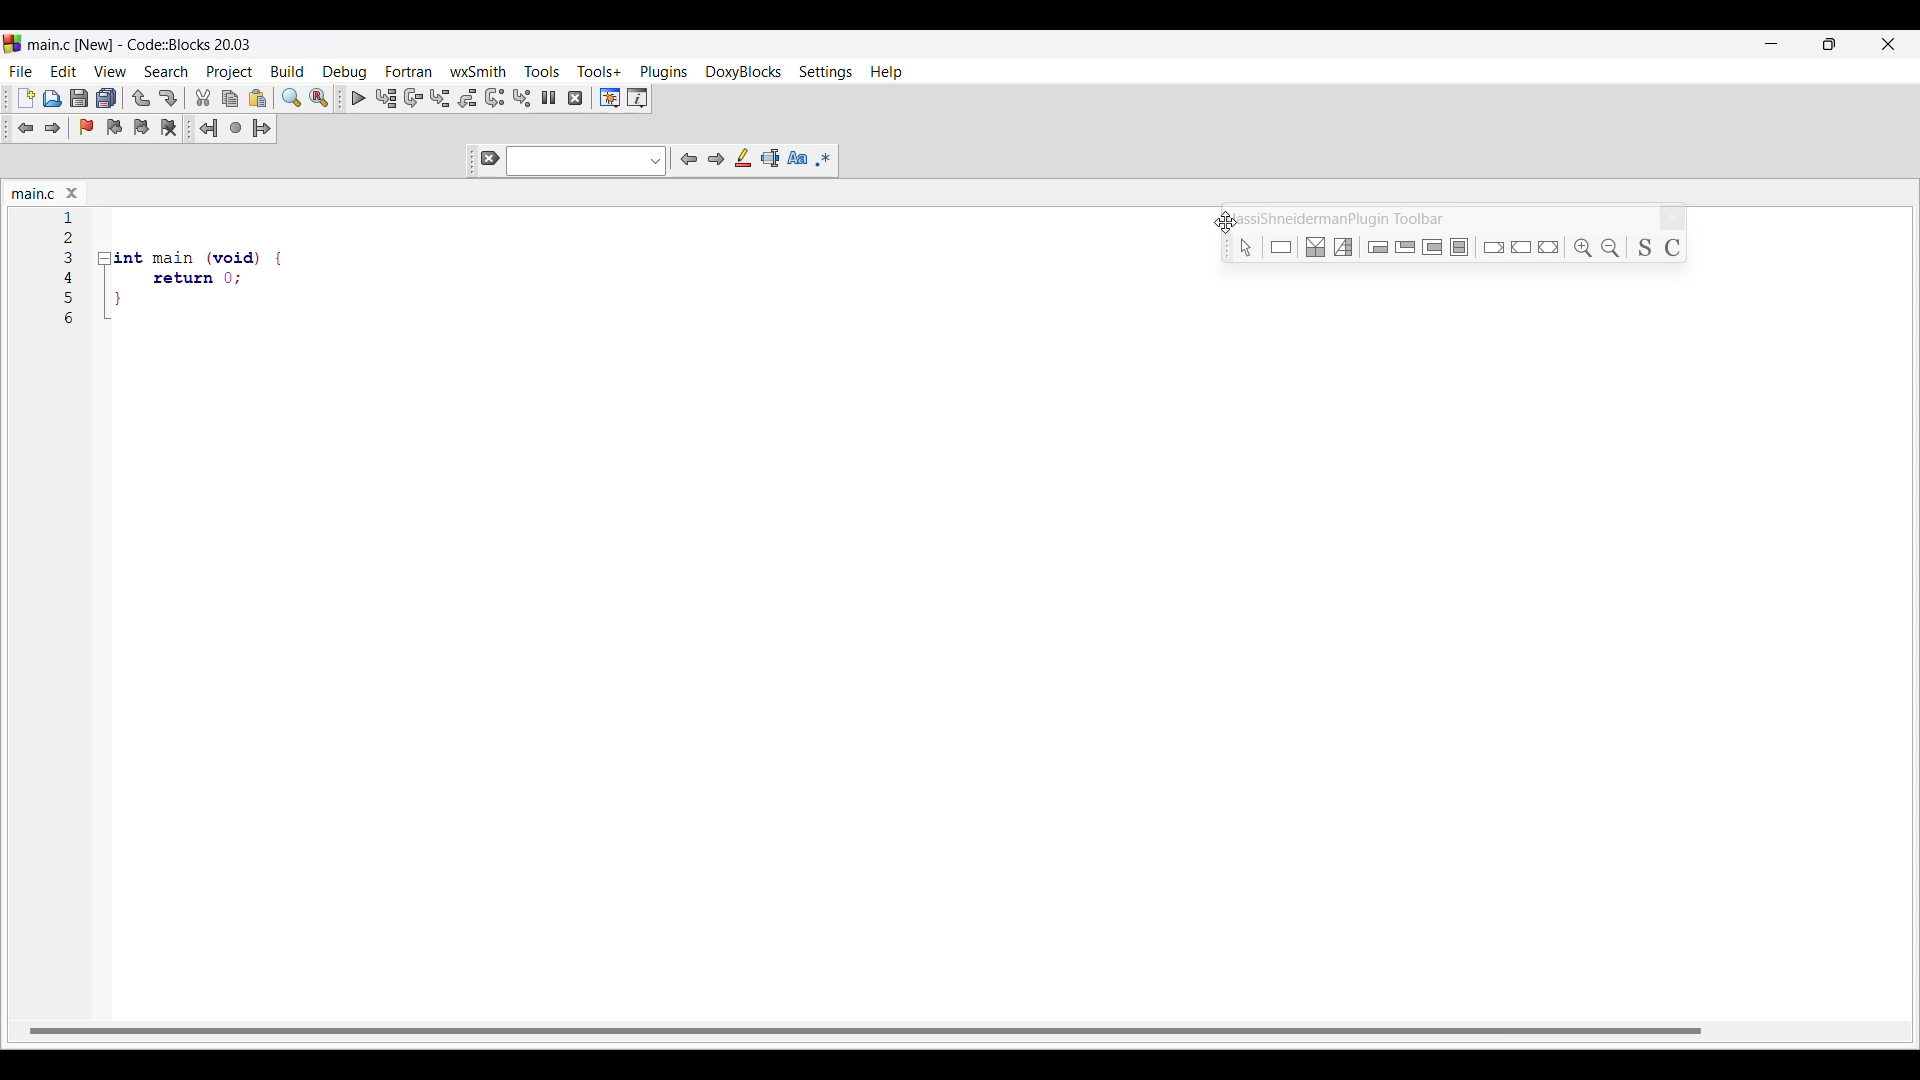 The image size is (1920, 1080). Describe the element at coordinates (111, 71) in the screenshot. I see `View menu` at that location.